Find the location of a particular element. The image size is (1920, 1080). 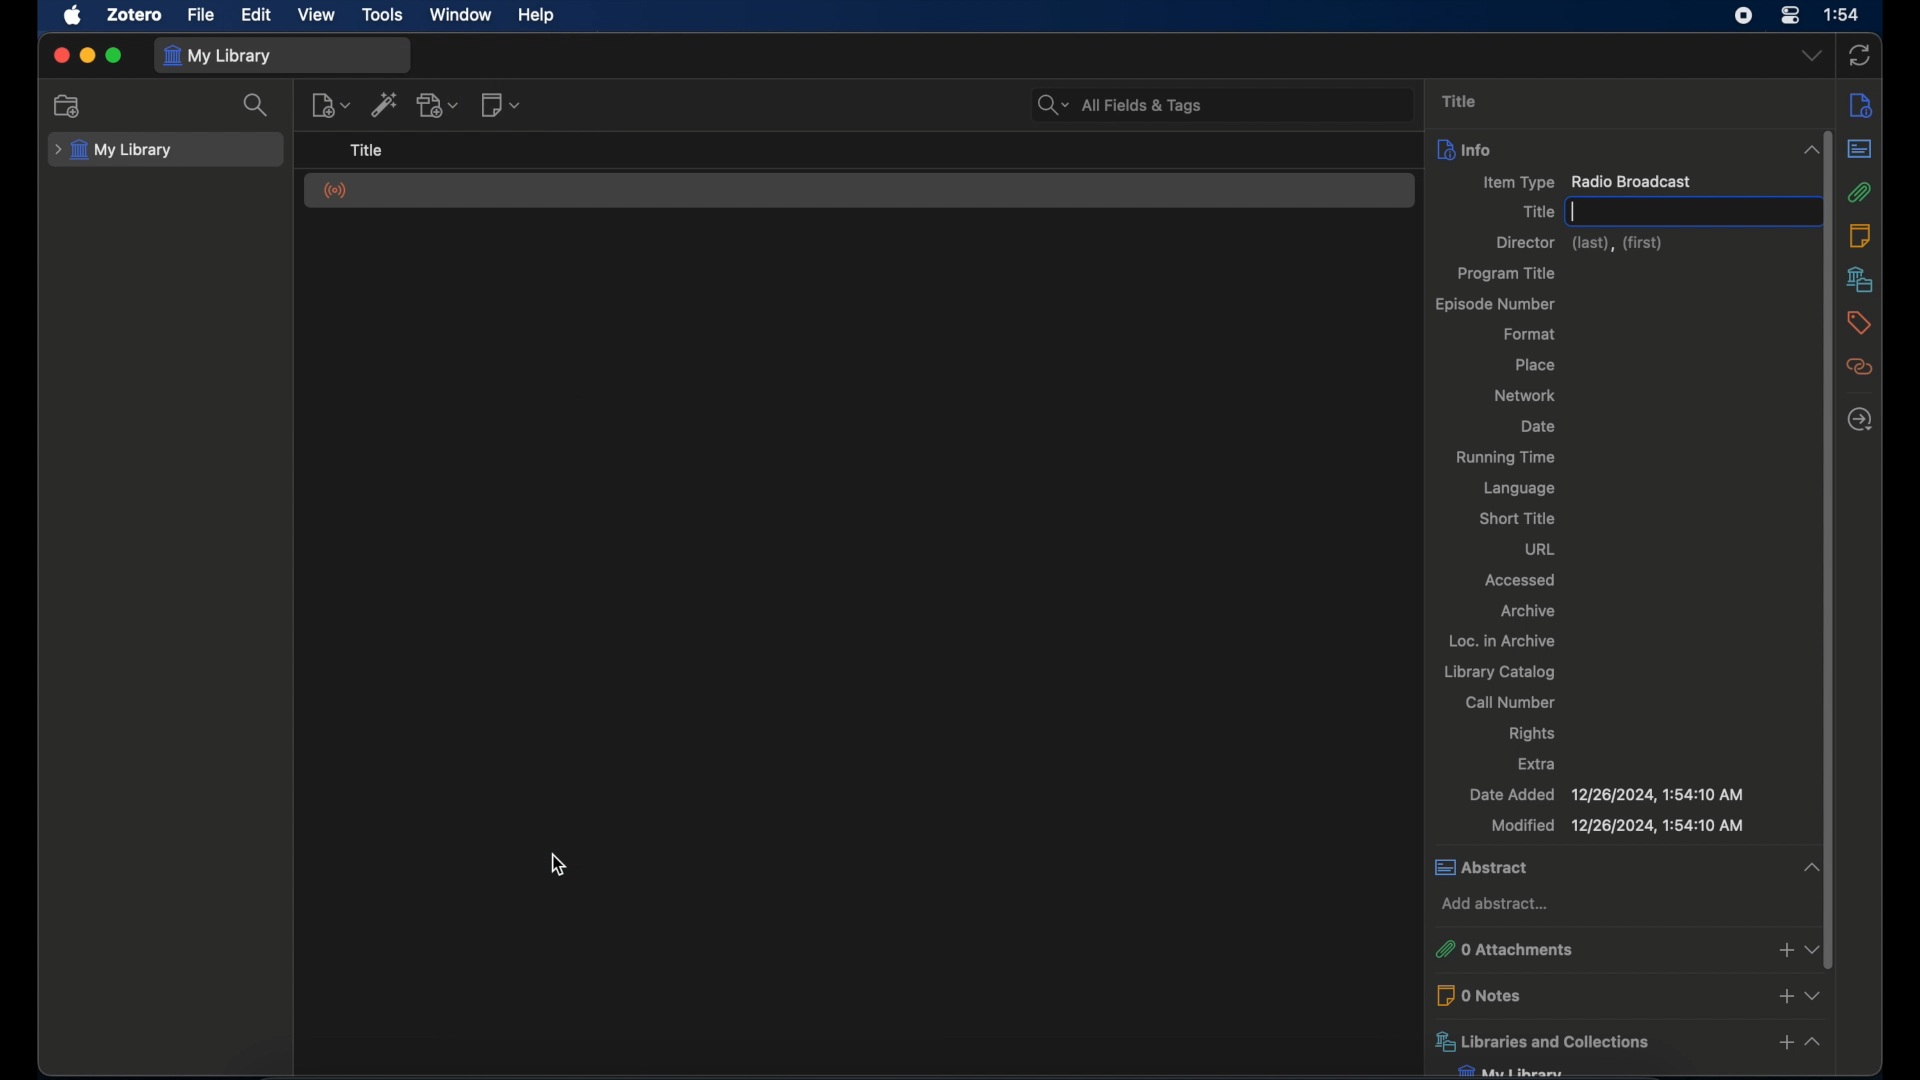

help is located at coordinates (539, 16).